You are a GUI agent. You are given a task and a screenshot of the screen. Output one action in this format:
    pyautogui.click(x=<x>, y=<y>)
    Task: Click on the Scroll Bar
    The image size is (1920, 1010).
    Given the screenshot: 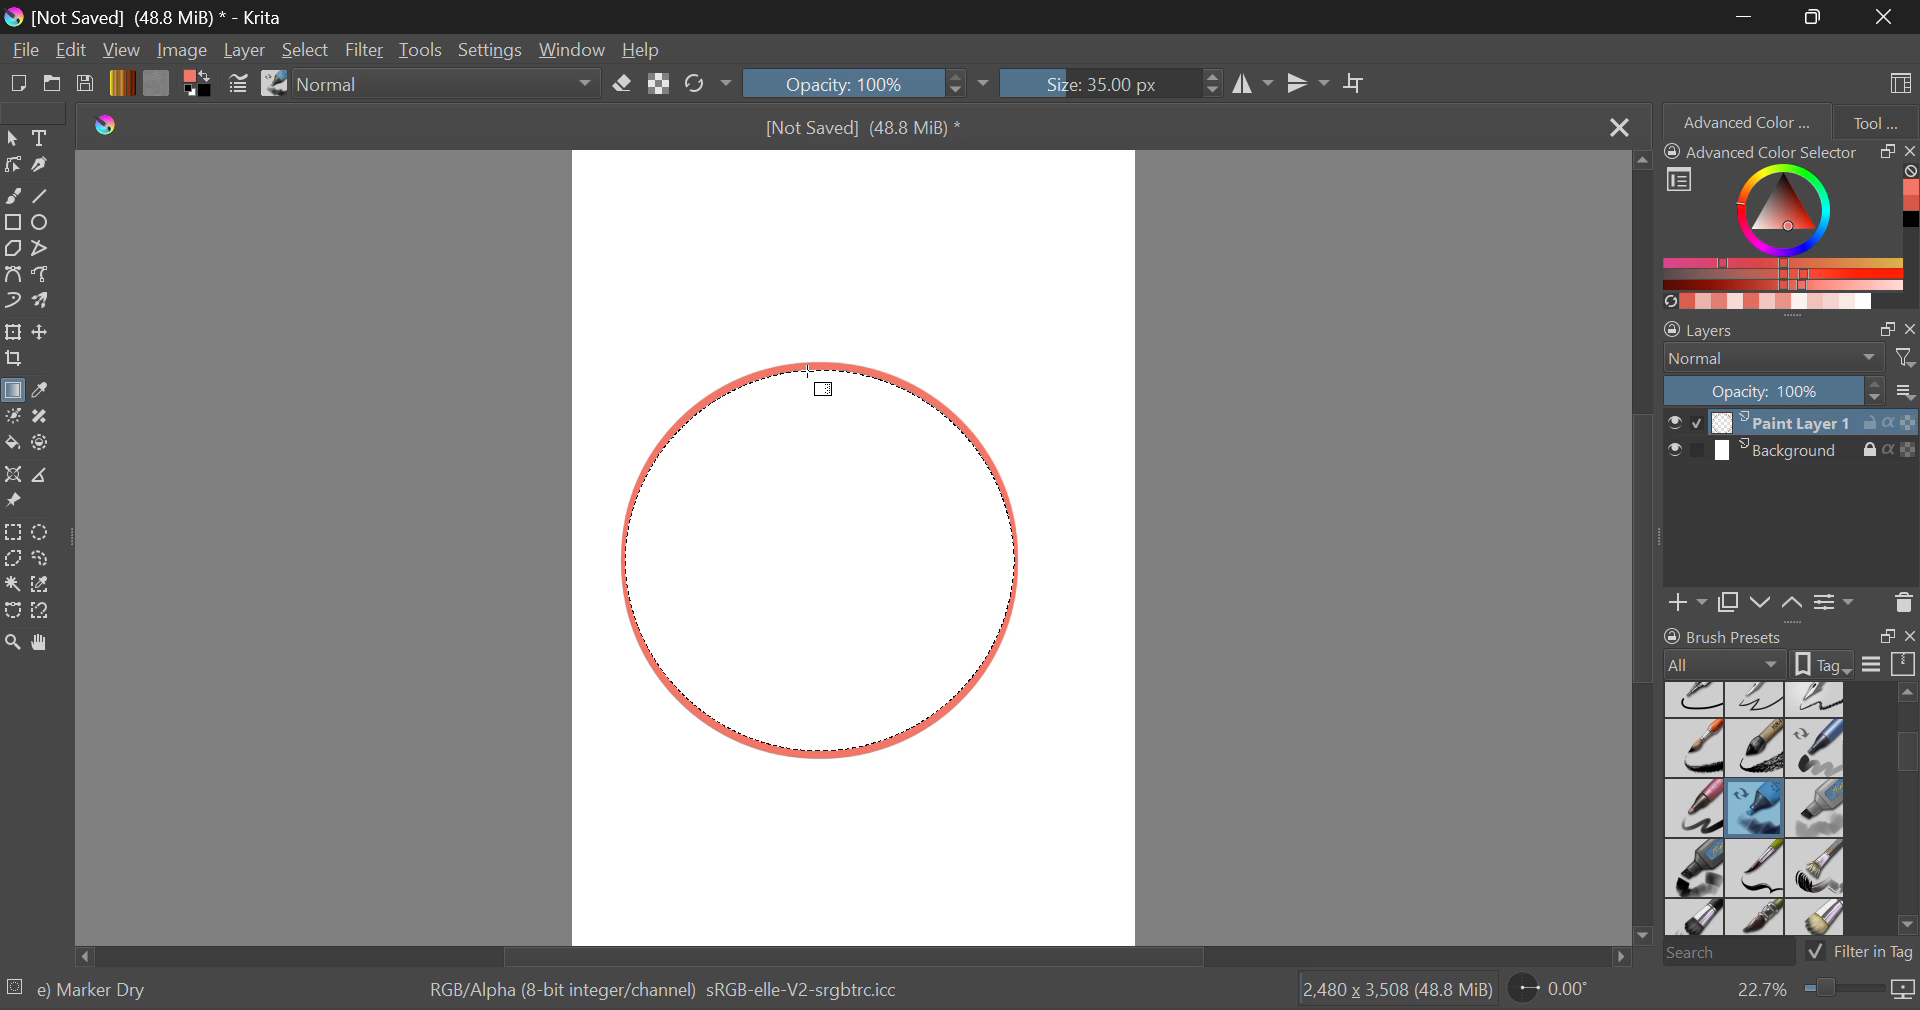 What is the action you would take?
    pyautogui.click(x=1646, y=552)
    